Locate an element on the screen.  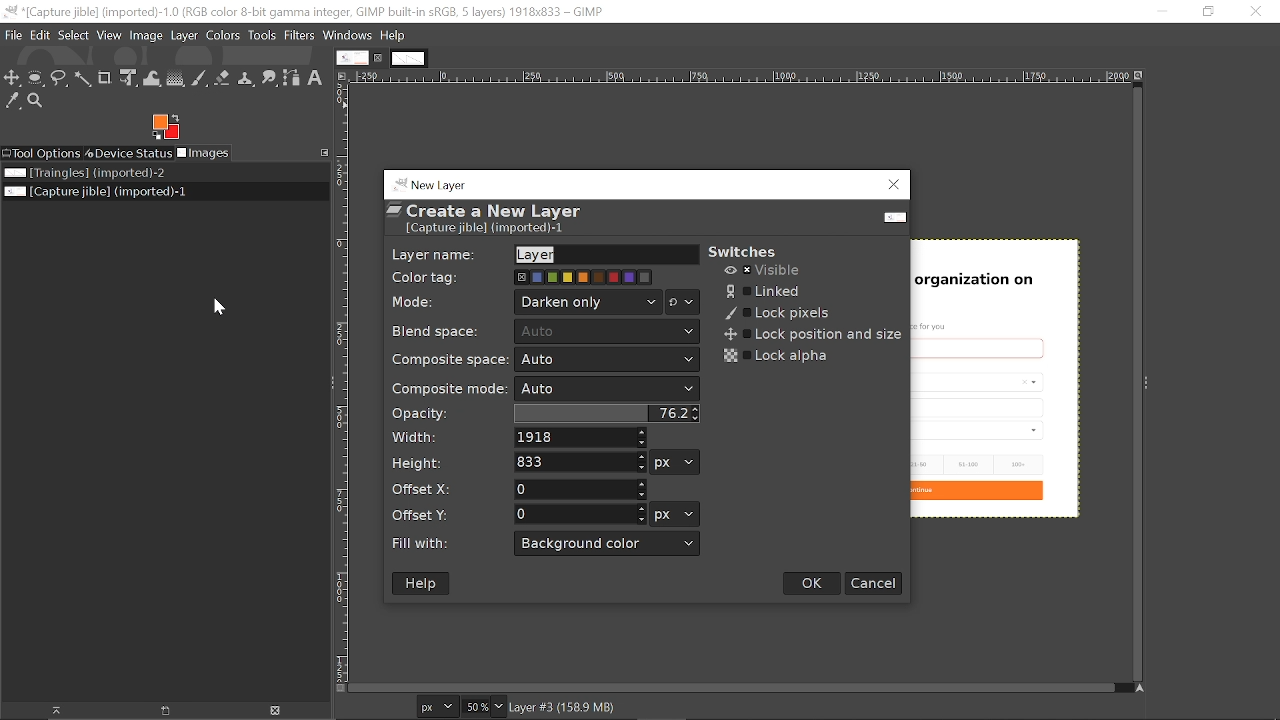
“1 New layer is located at coordinates (442, 183).